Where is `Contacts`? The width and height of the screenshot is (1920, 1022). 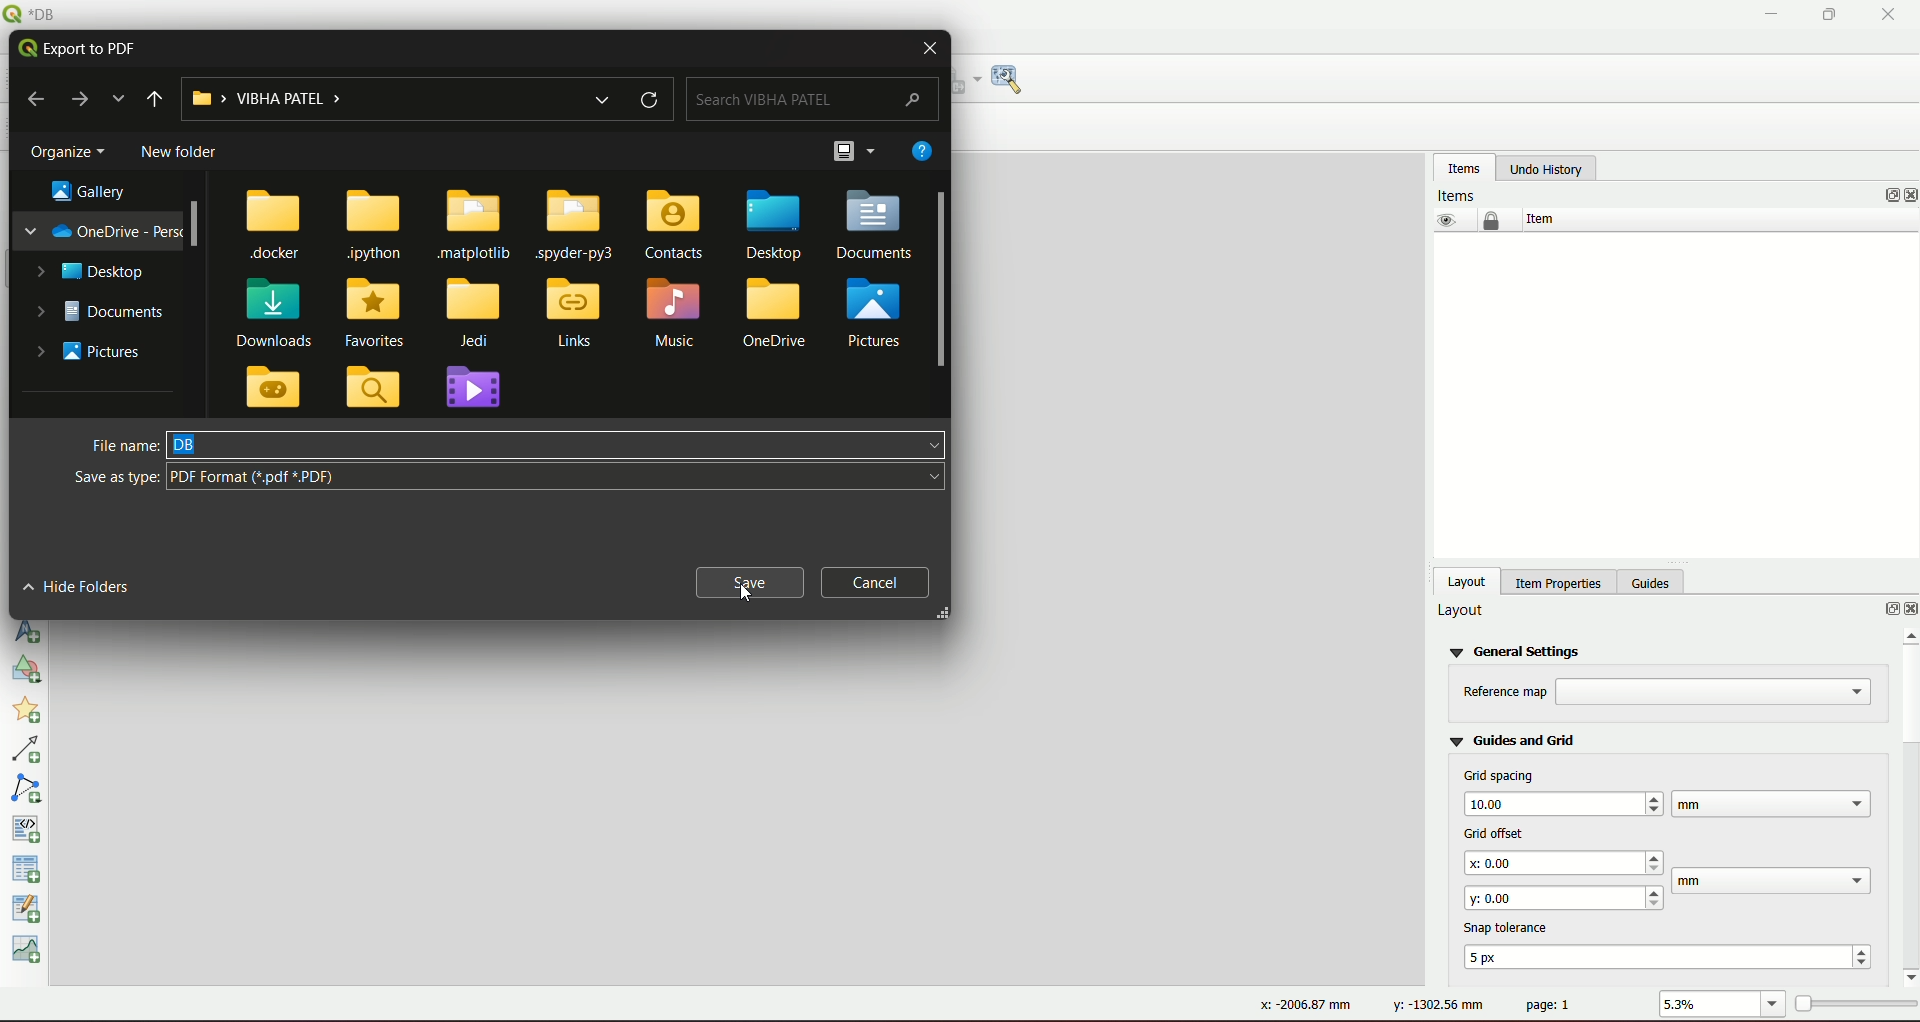
Contacts is located at coordinates (683, 225).